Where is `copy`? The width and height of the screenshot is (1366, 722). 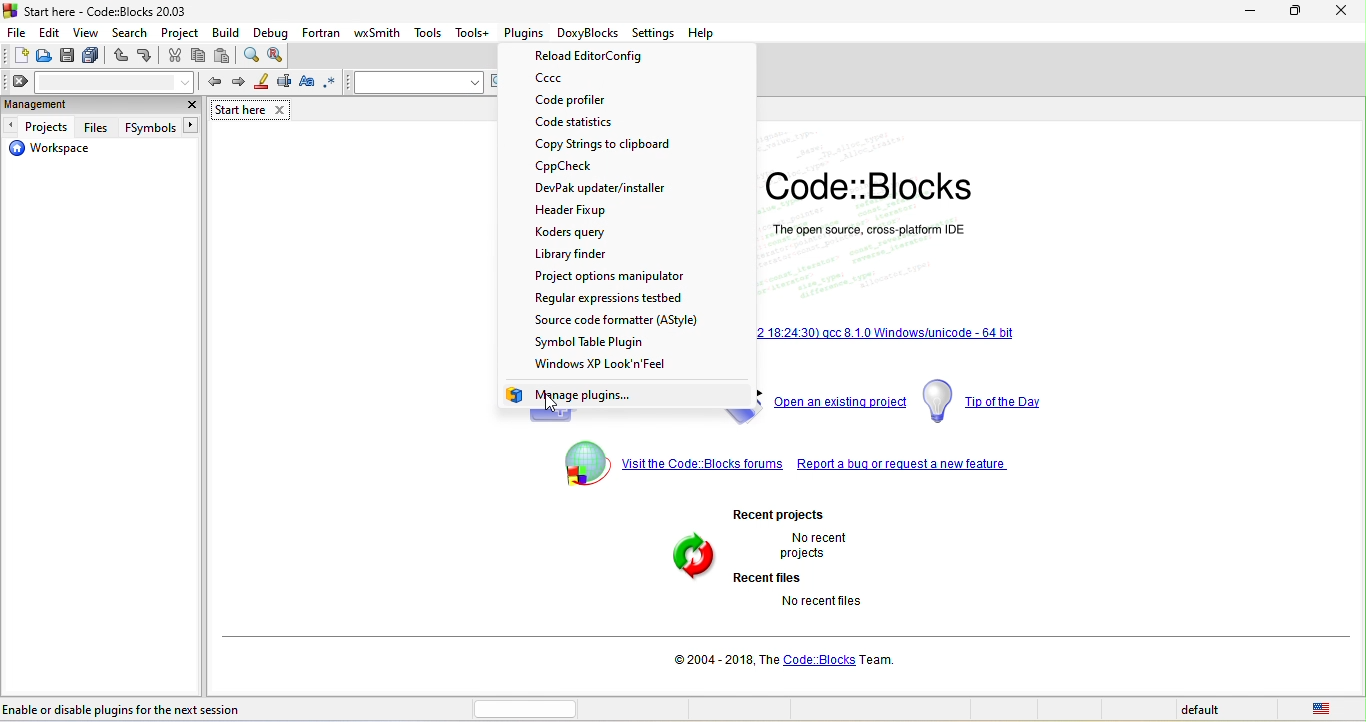 copy is located at coordinates (198, 55).